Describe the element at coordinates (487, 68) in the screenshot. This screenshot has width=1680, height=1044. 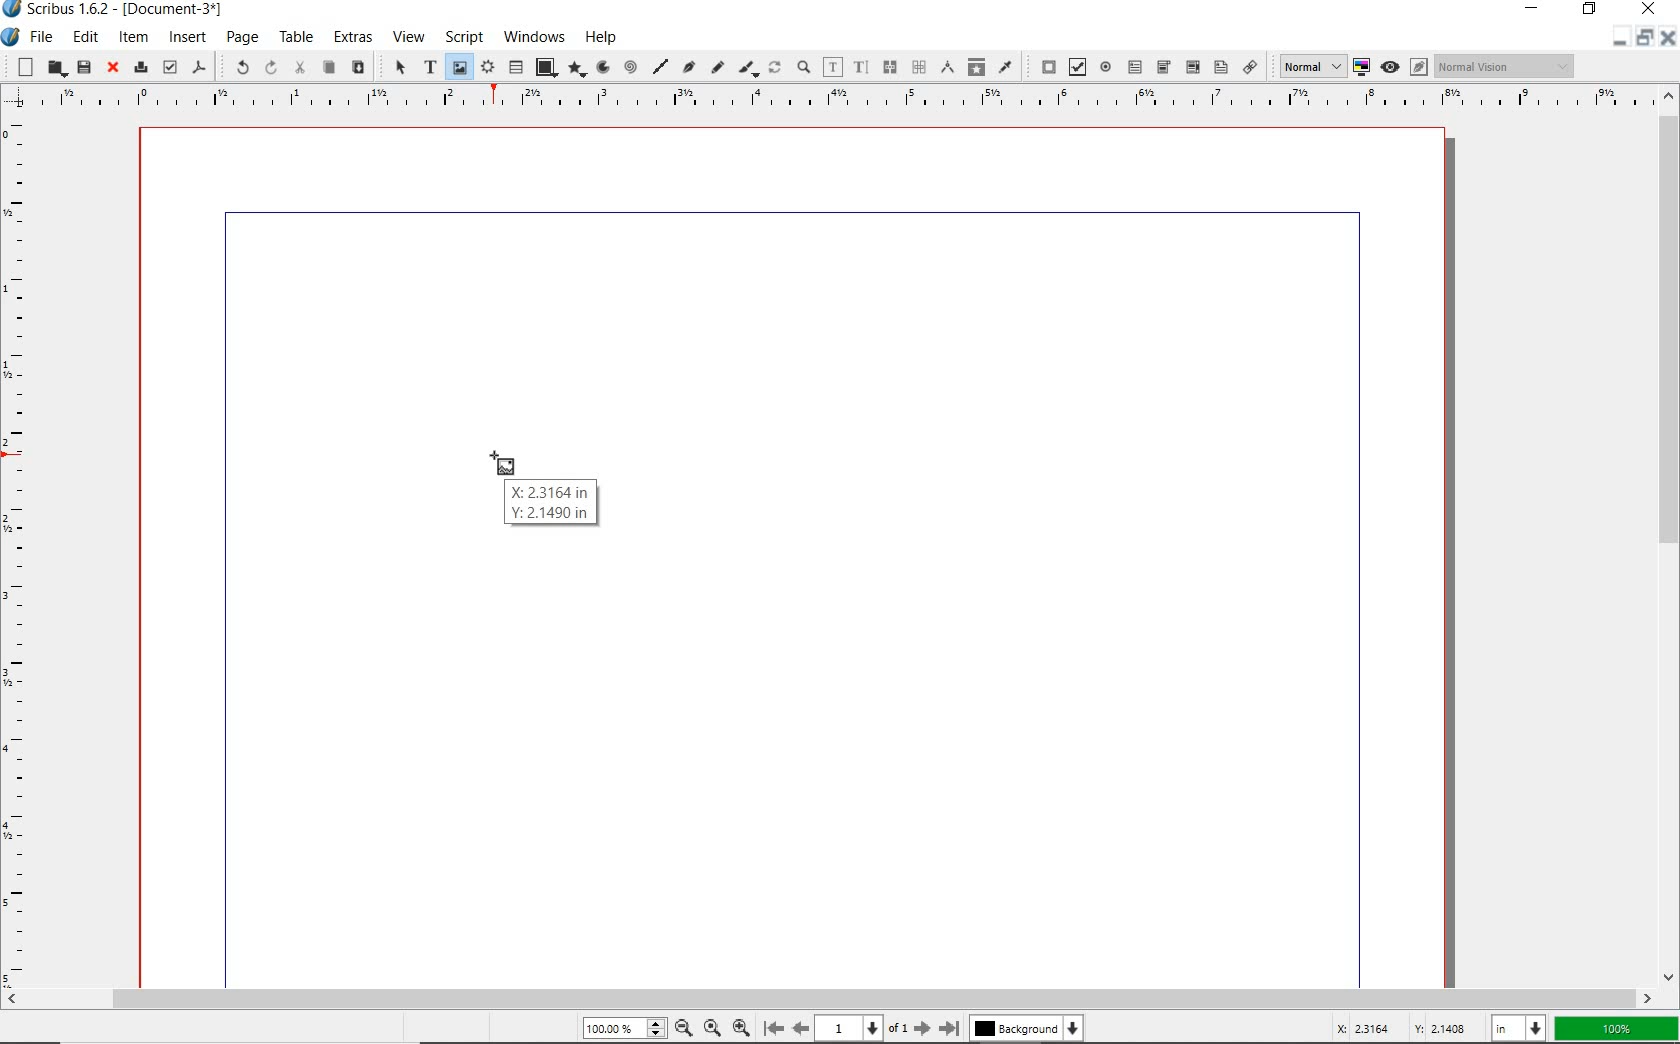
I see `render frame` at that location.